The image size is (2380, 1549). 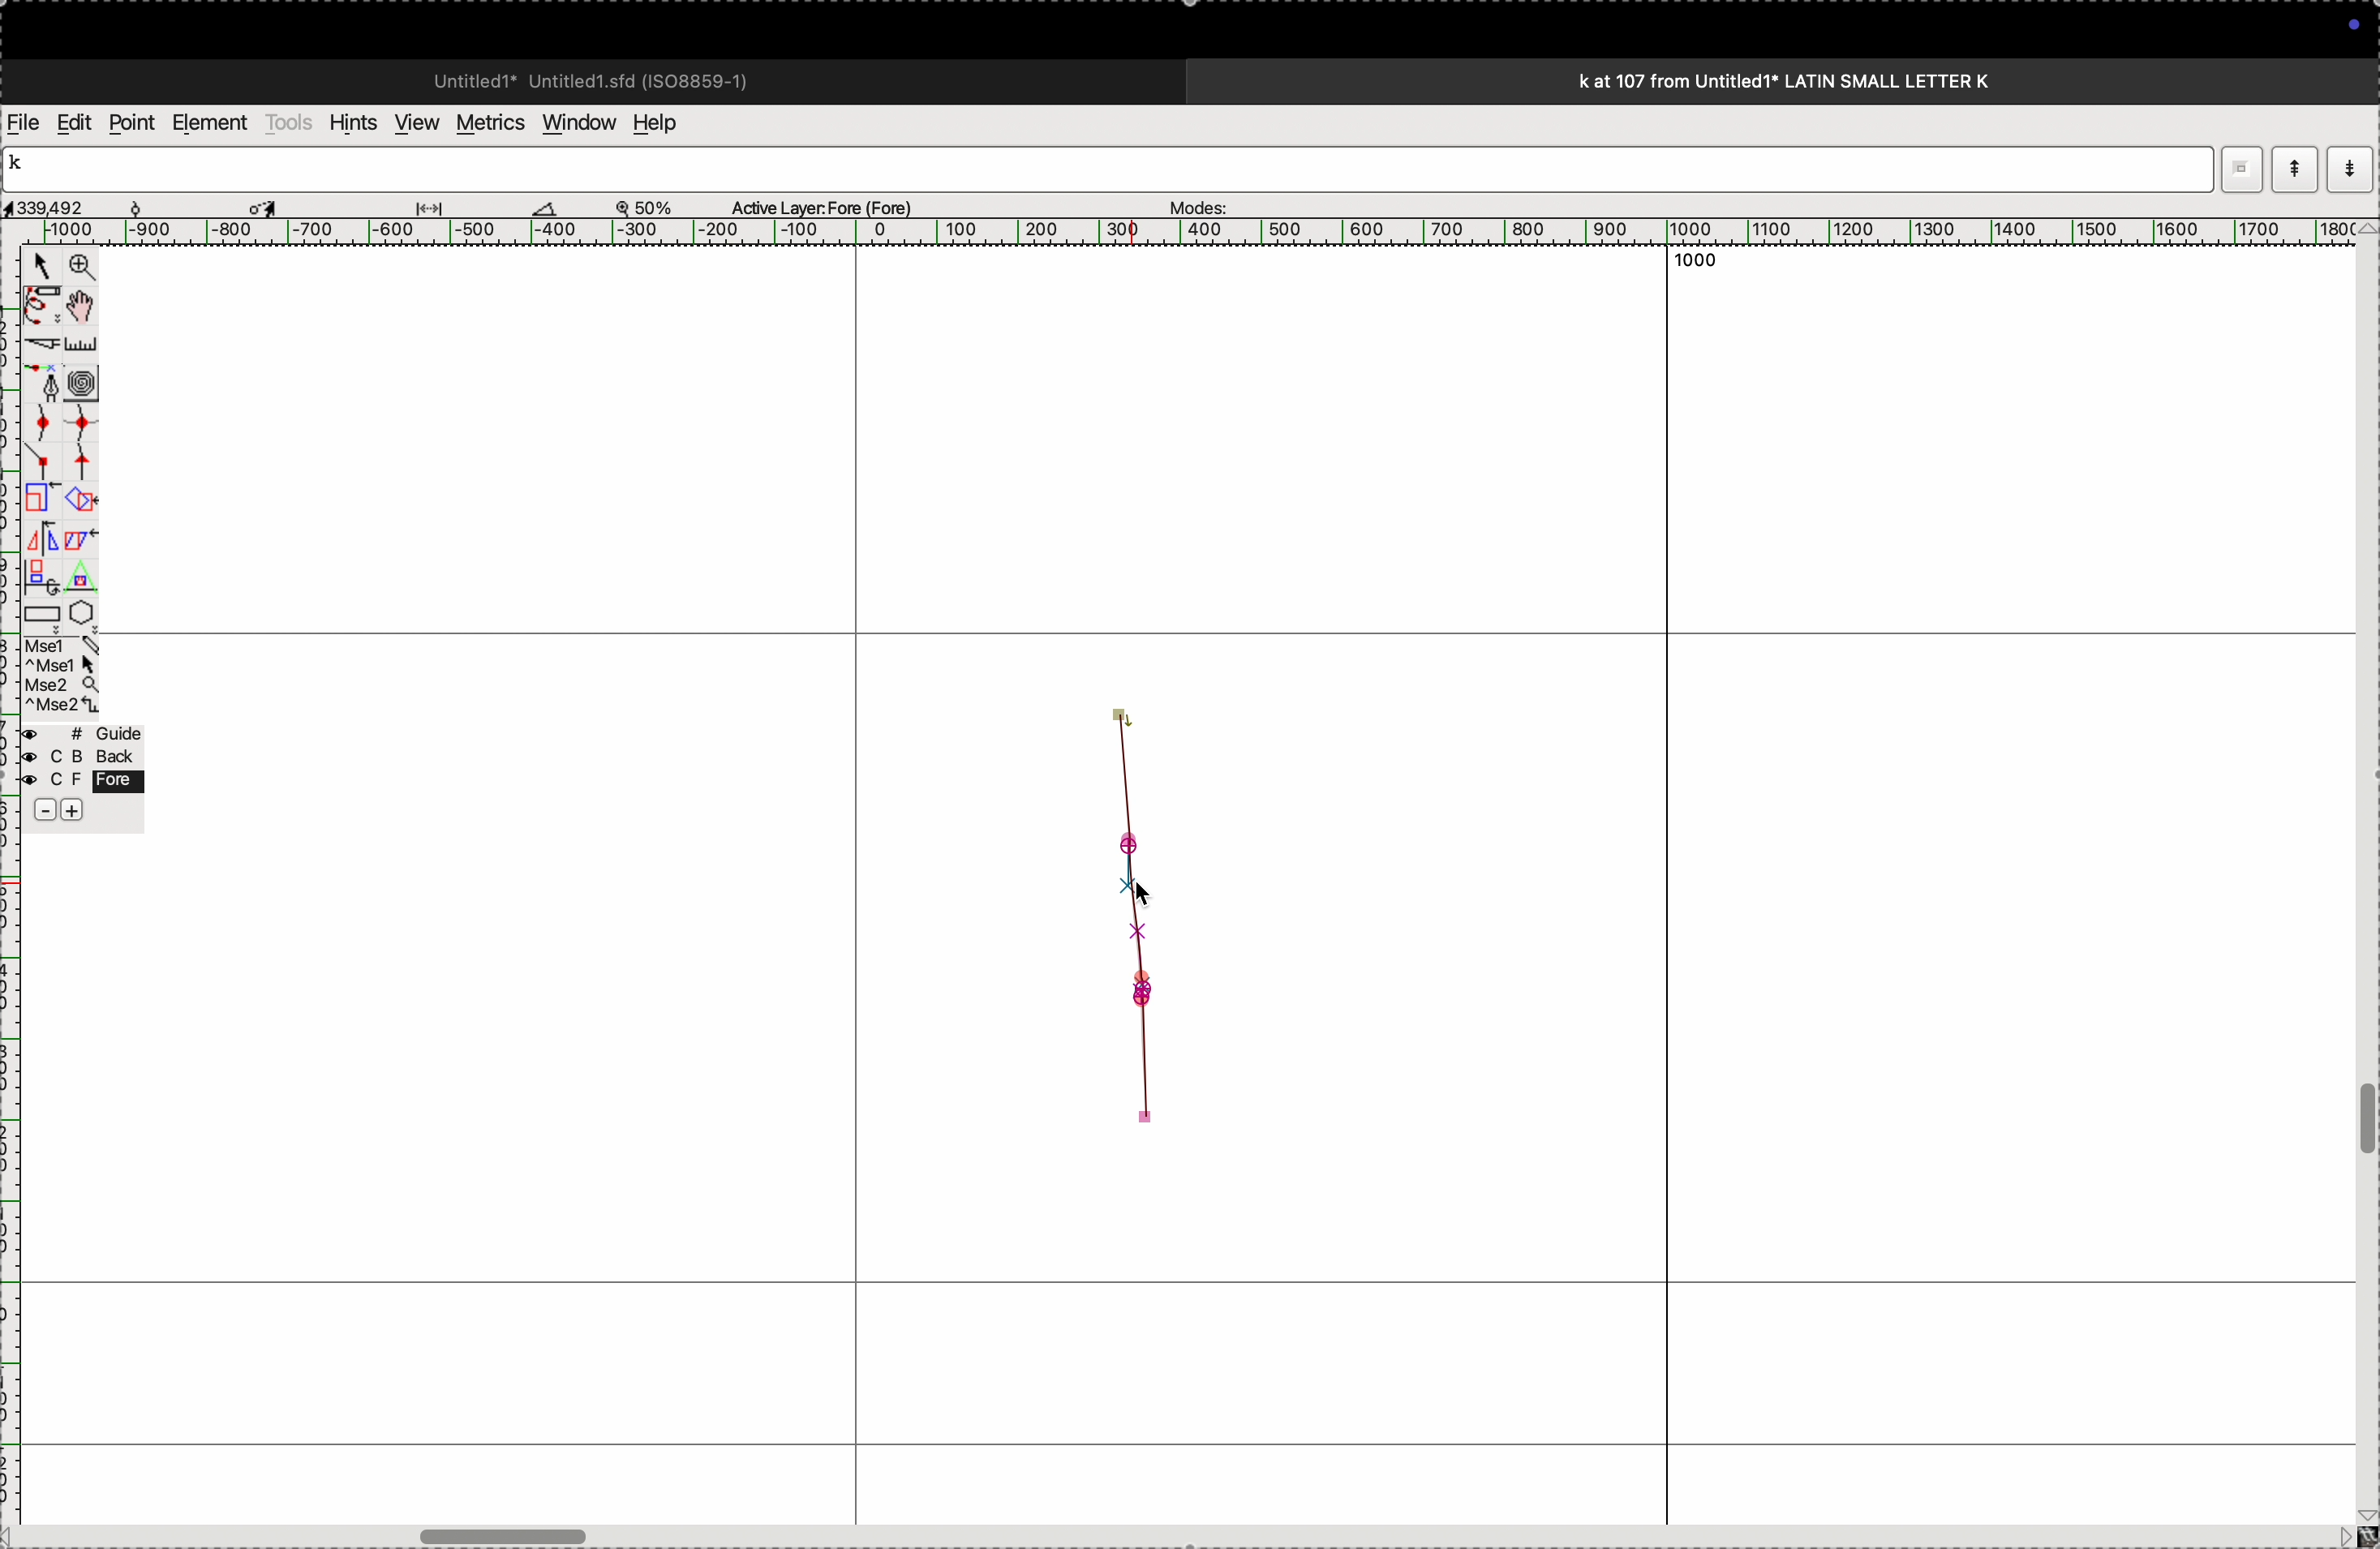 What do you see at coordinates (131, 123) in the screenshot?
I see `point` at bounding box center [131, 123].